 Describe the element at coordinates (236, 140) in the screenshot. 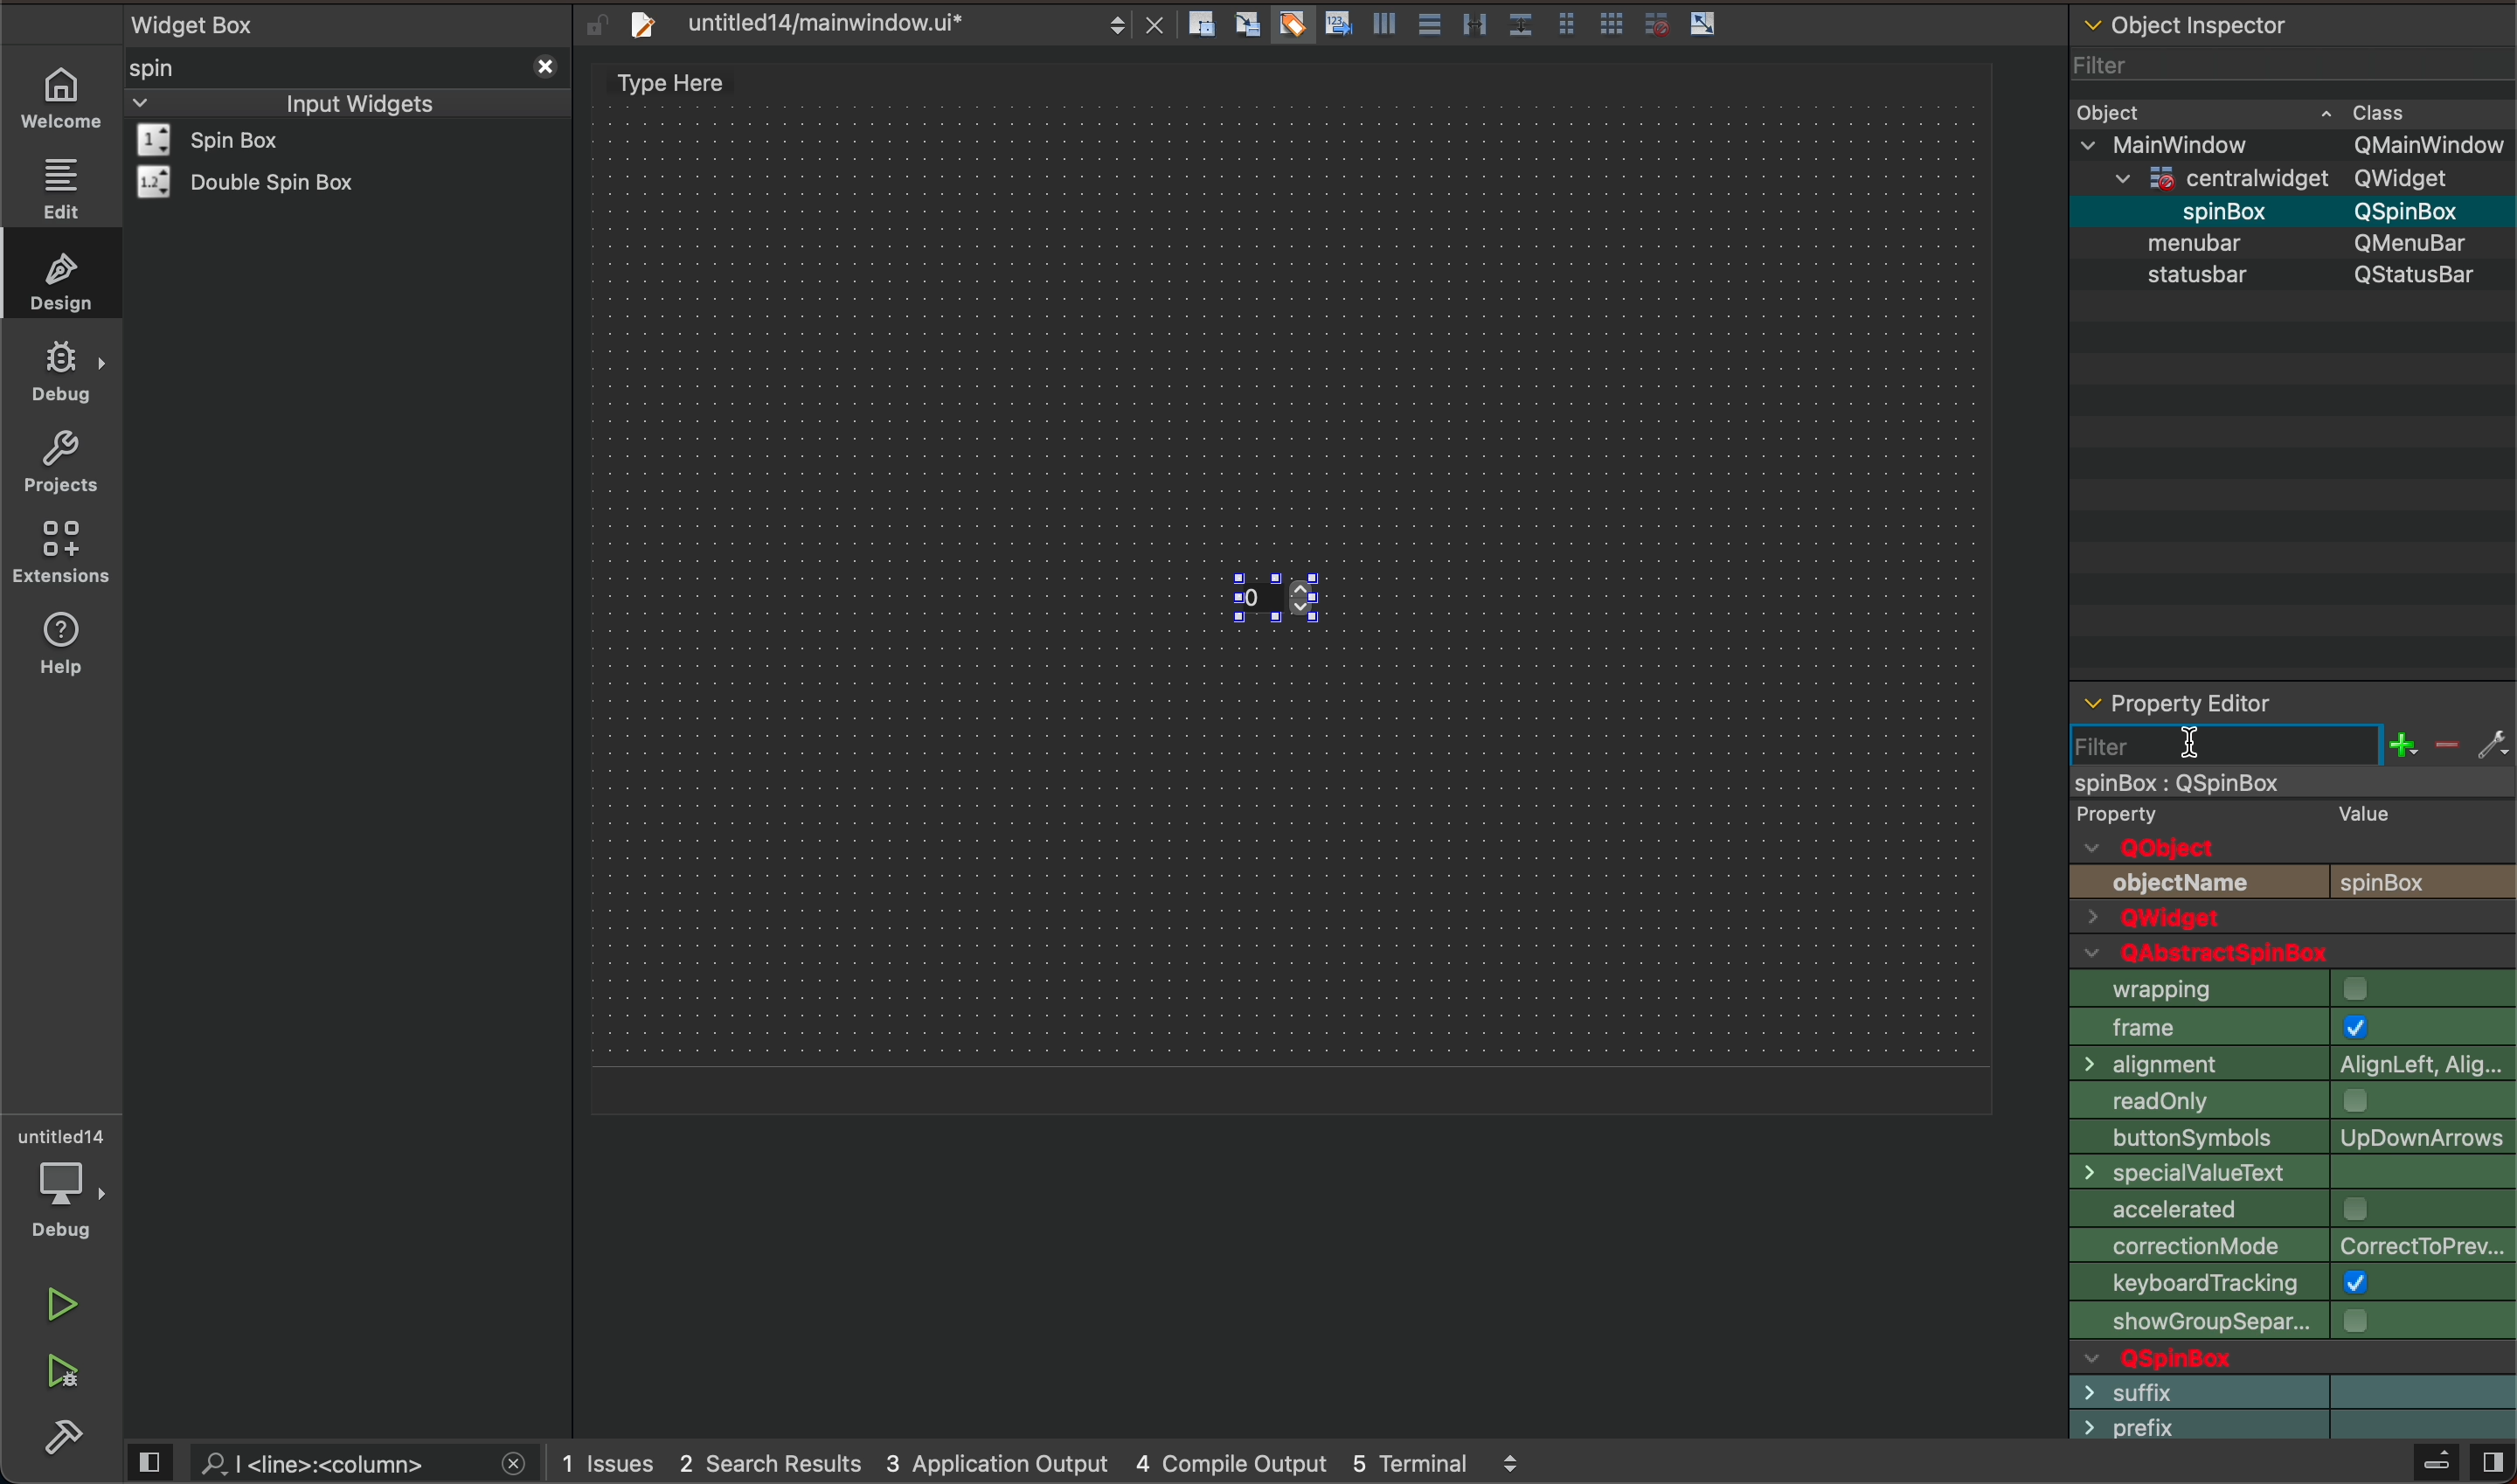

I see `widget` at that location.